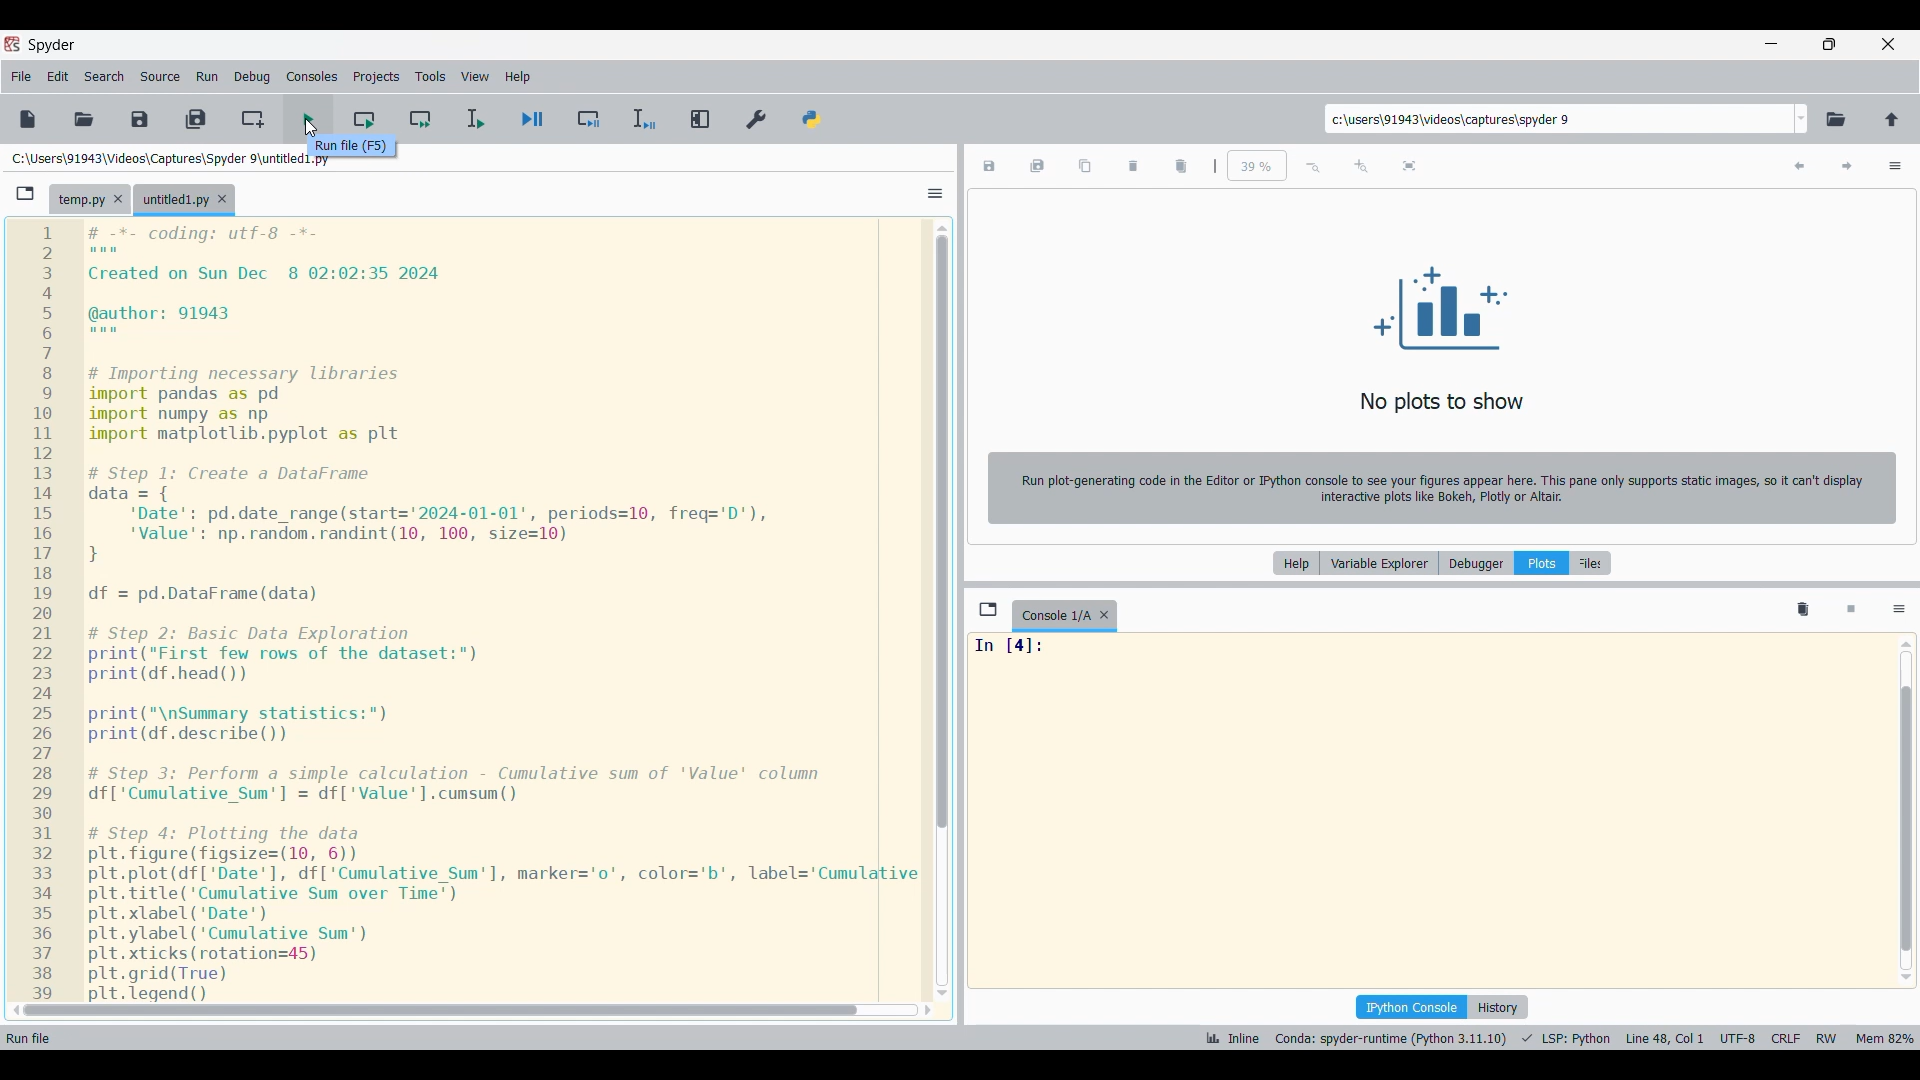  I want to click on Options, so click(935, 194).